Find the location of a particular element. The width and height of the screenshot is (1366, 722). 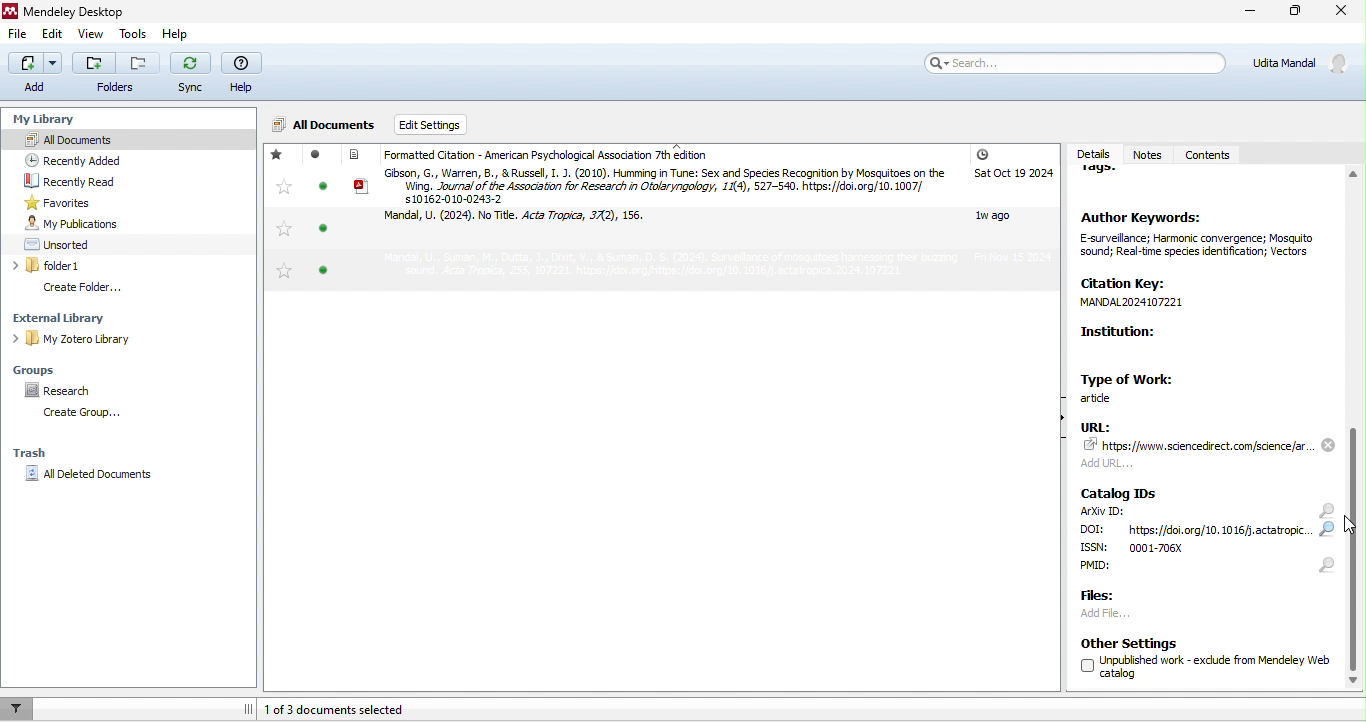

unsorted is located at coordinates (74, 243).